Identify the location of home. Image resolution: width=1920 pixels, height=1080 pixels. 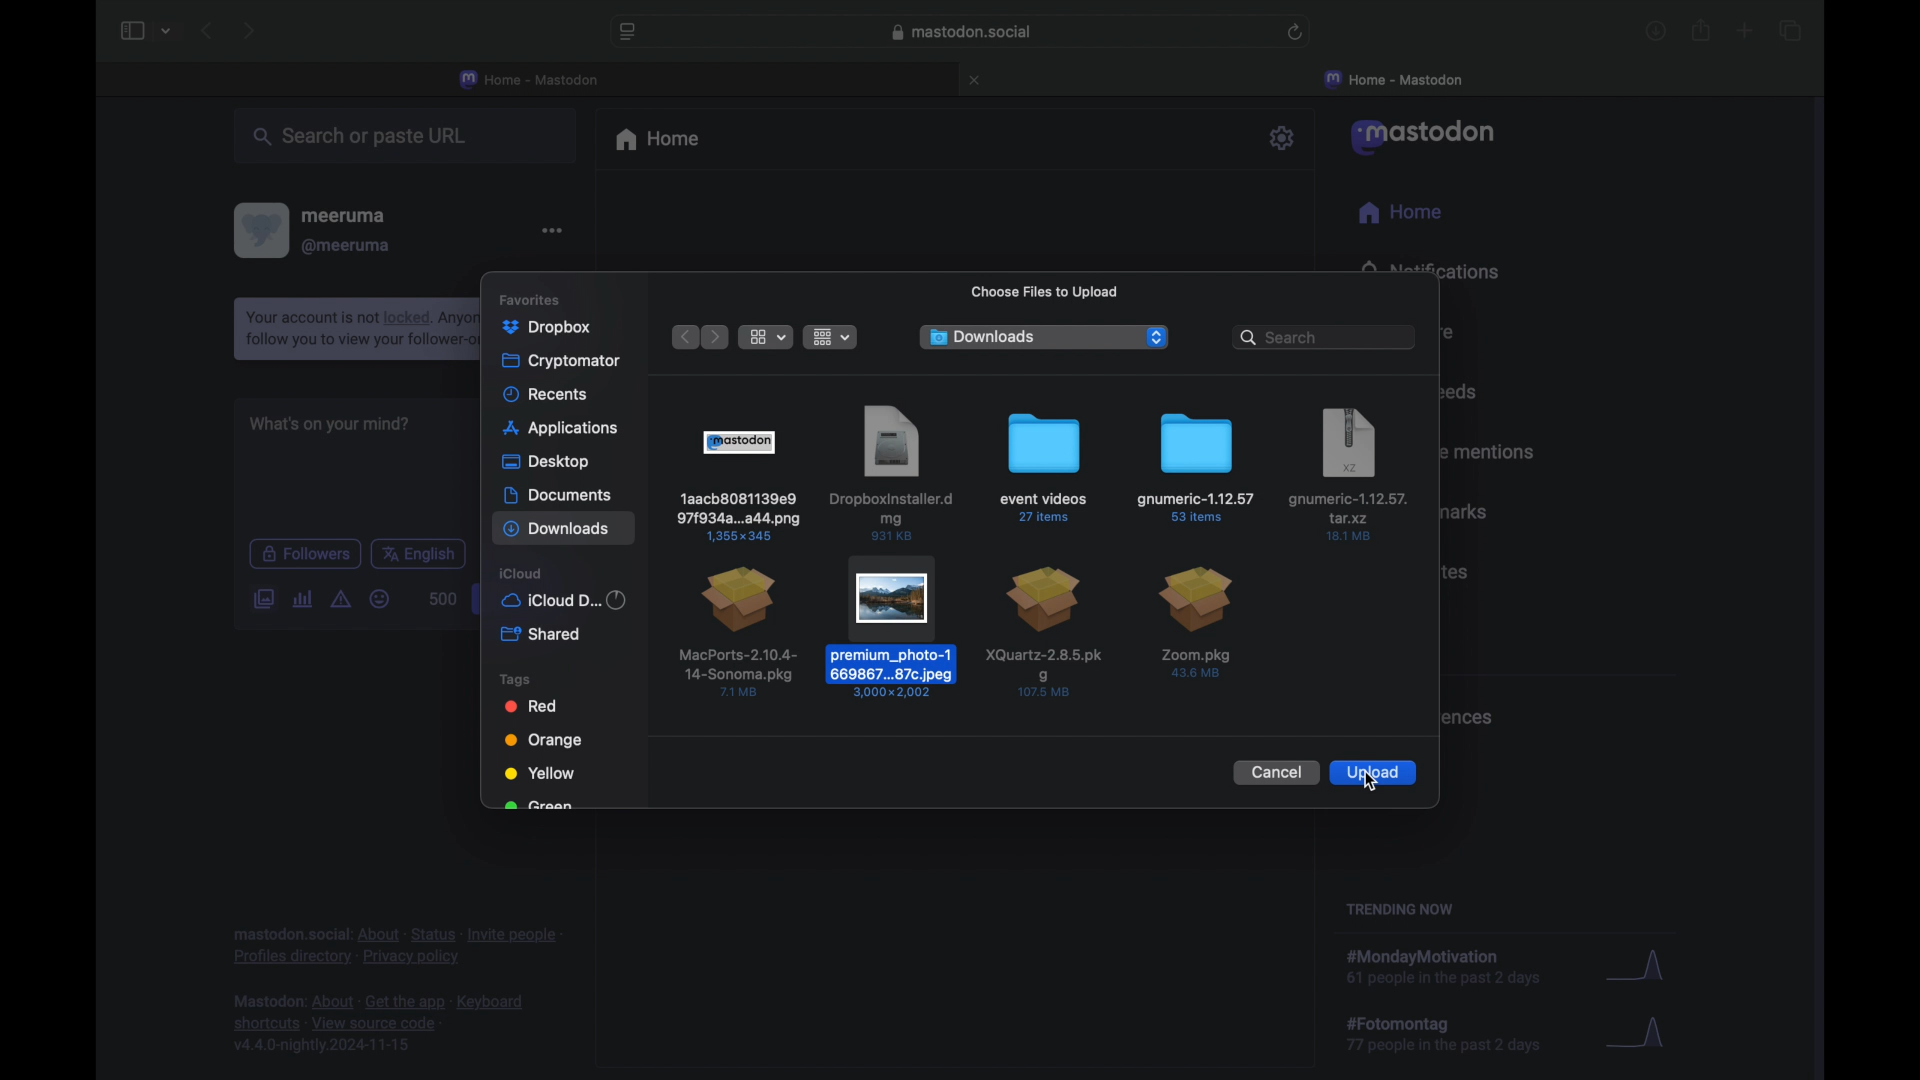
(1399, 212).